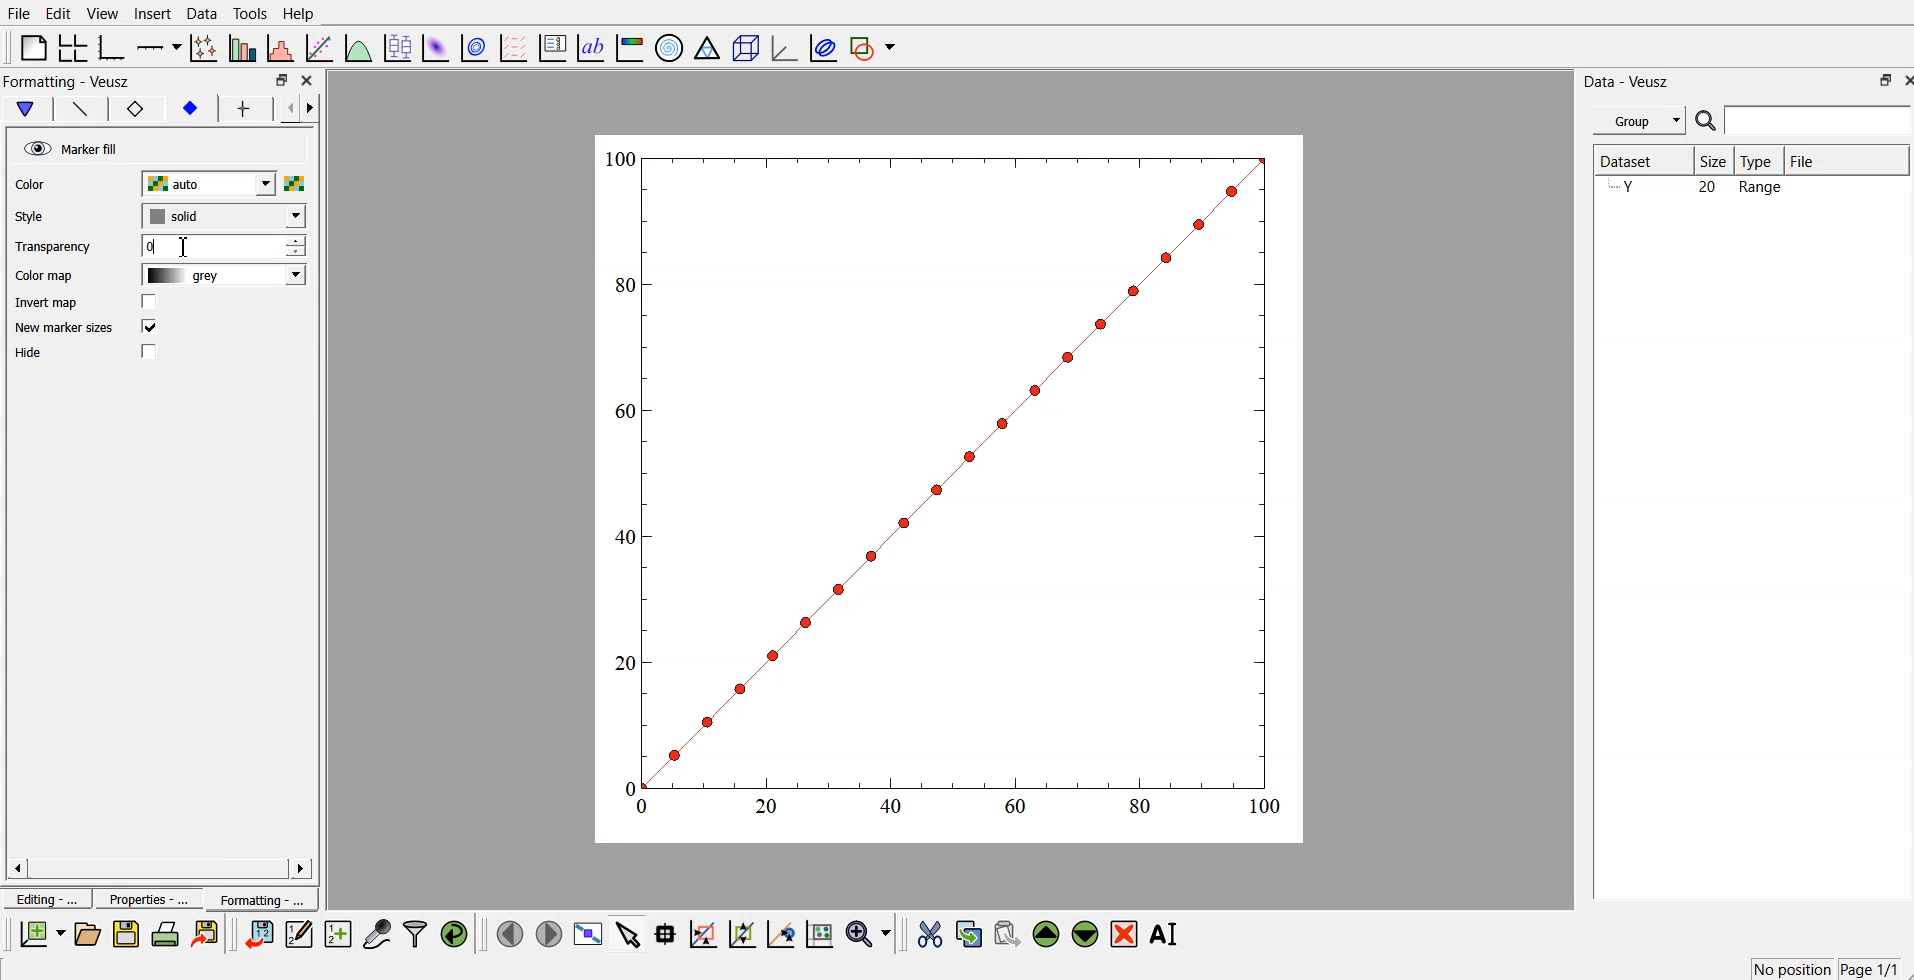 This screenshot has height=980, width=1914. What do you see at coordinates (782, 931) in the screenshot?
I see `click to recentre graph axes` at bounding box center [782, 931].